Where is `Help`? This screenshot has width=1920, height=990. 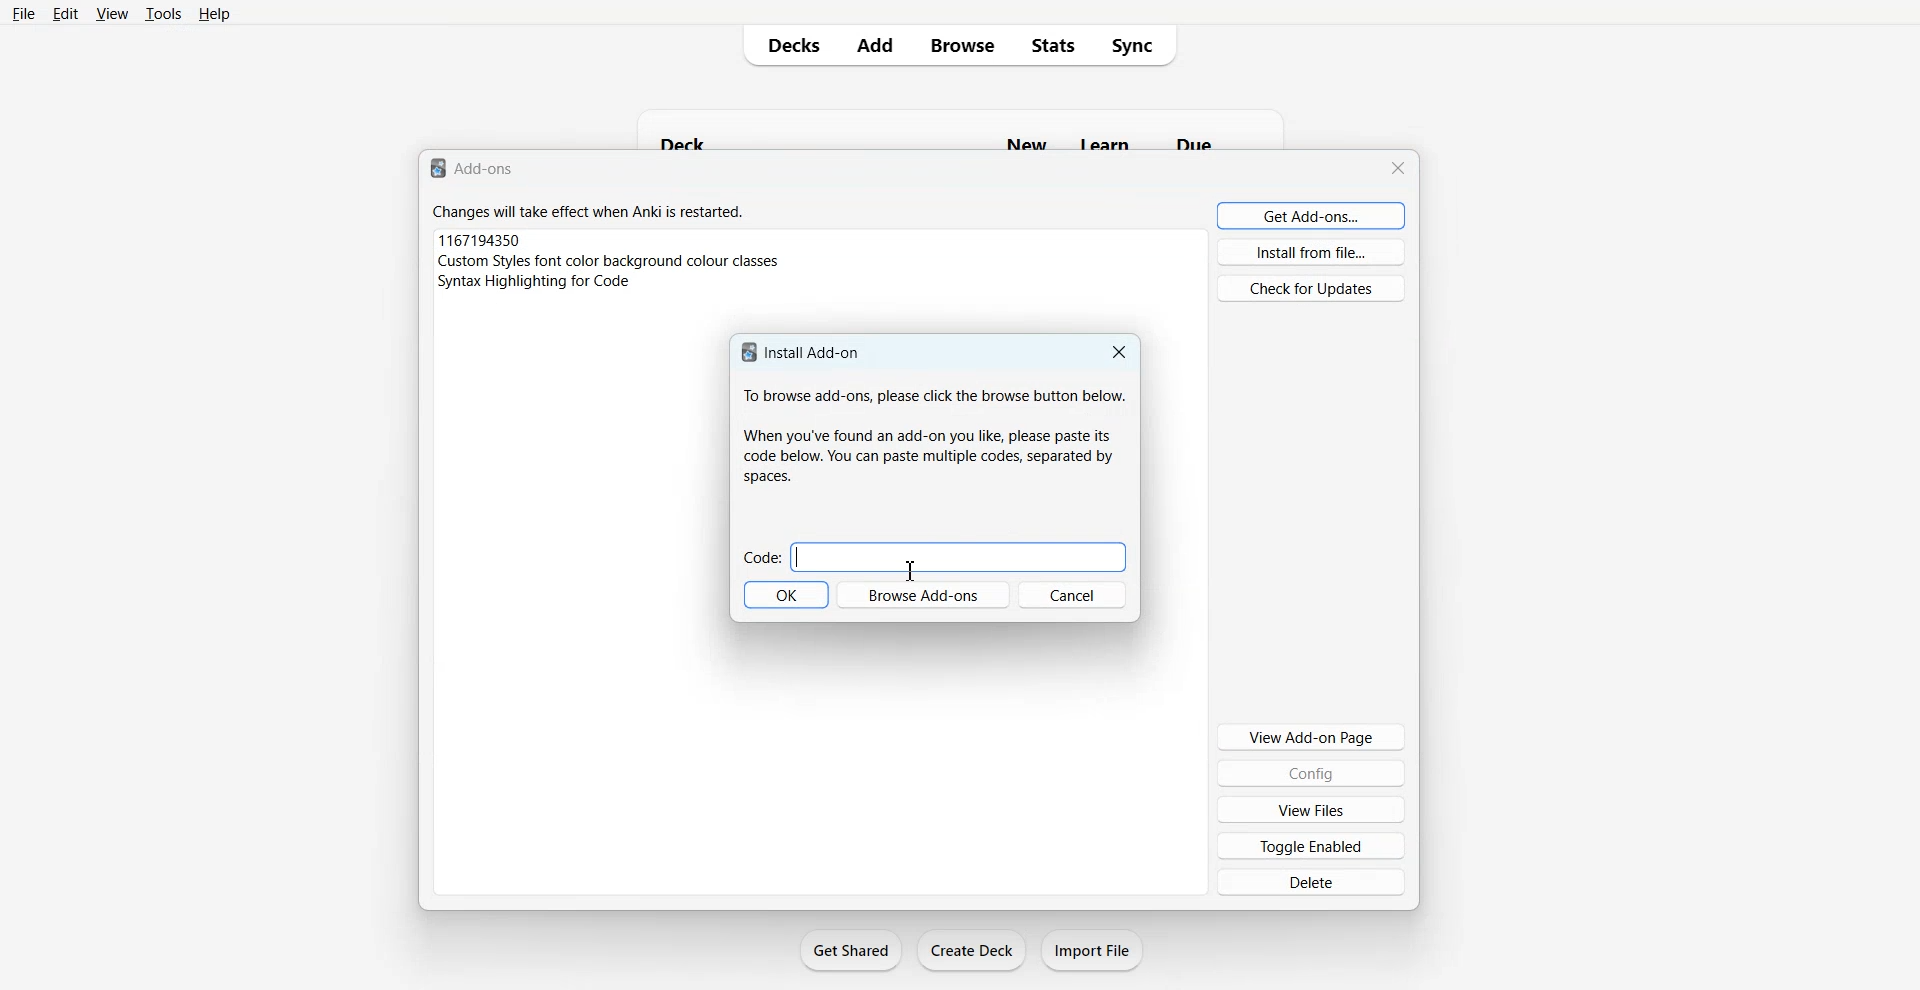 Help is located at coordinates (213, 14).